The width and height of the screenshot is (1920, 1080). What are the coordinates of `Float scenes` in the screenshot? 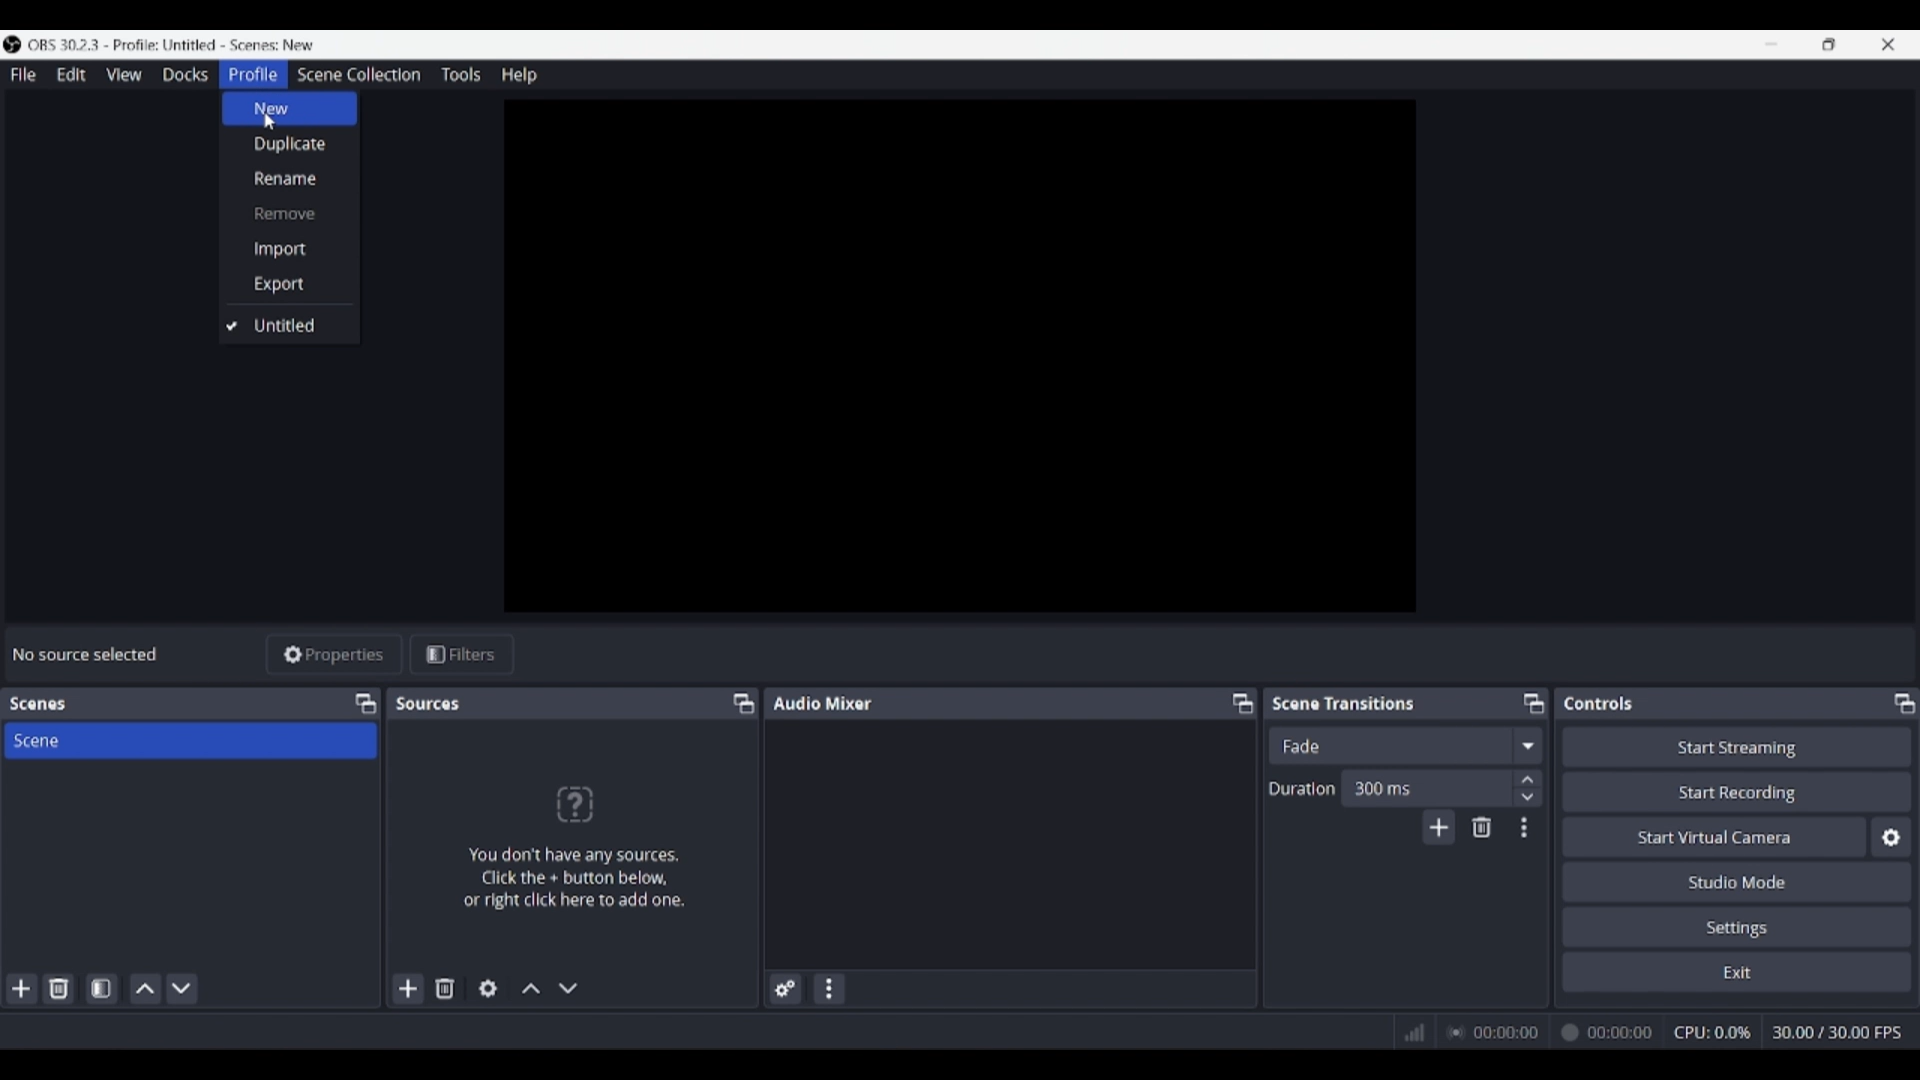 It's located at (365, 704).